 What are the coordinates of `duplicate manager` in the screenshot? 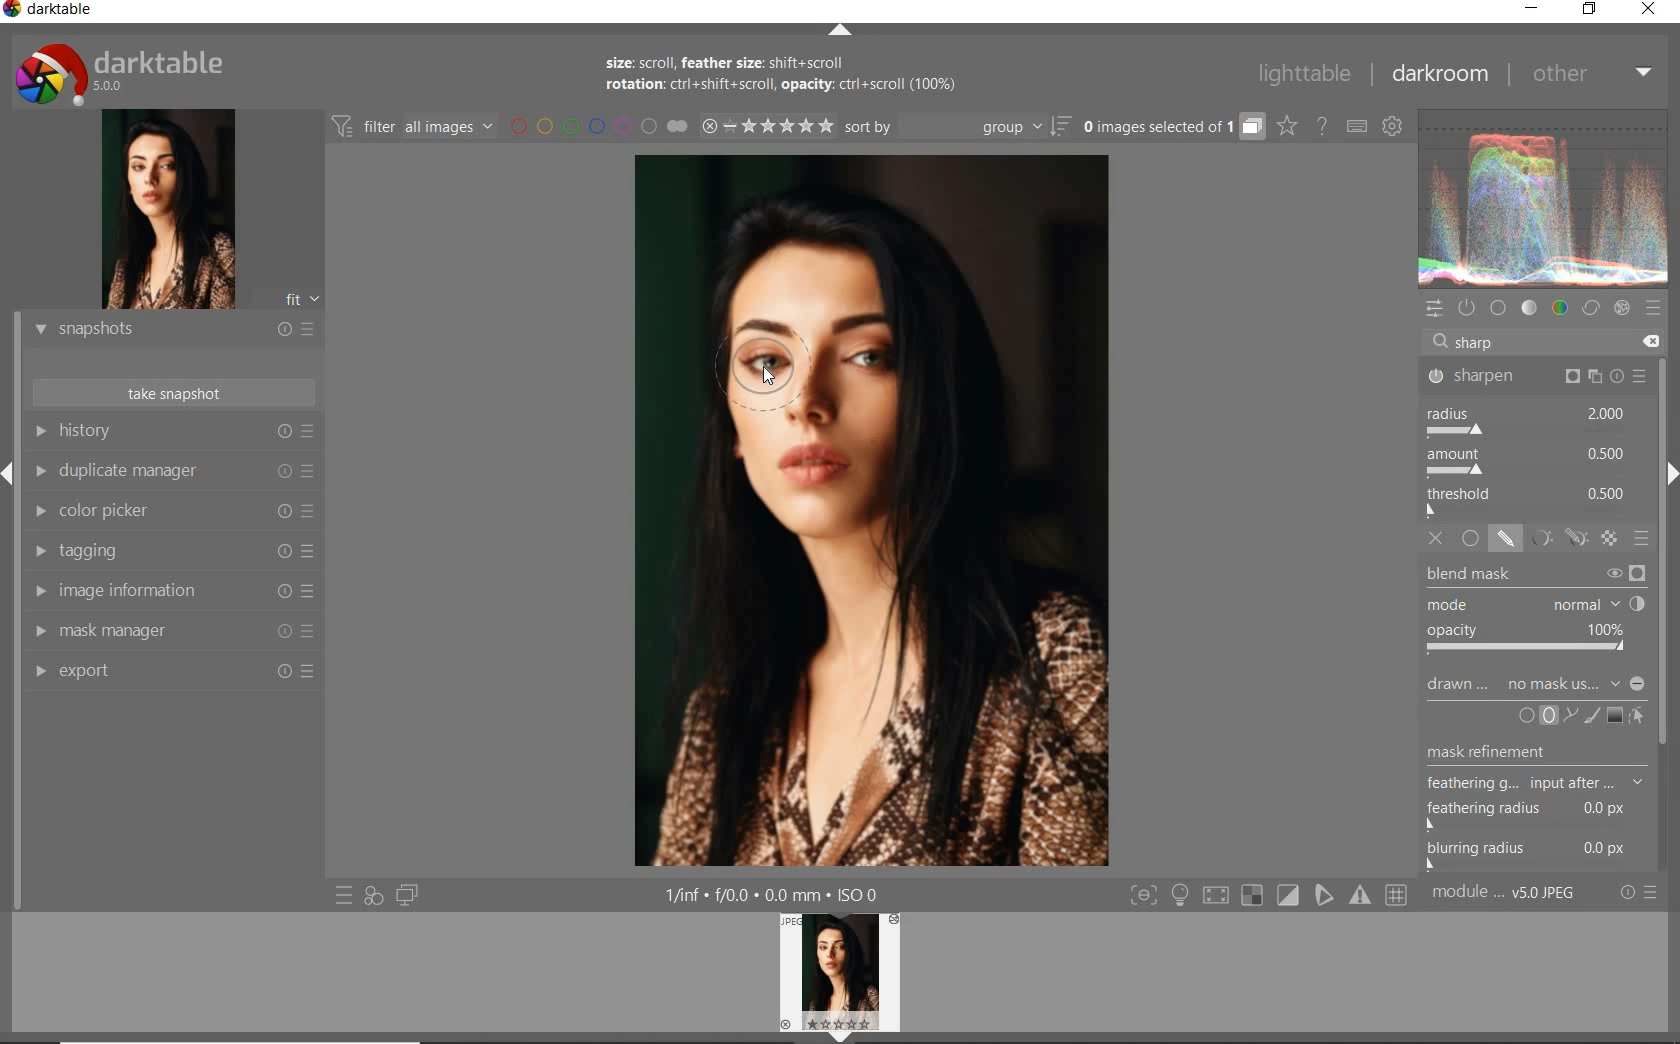 It's located at (173, 469).